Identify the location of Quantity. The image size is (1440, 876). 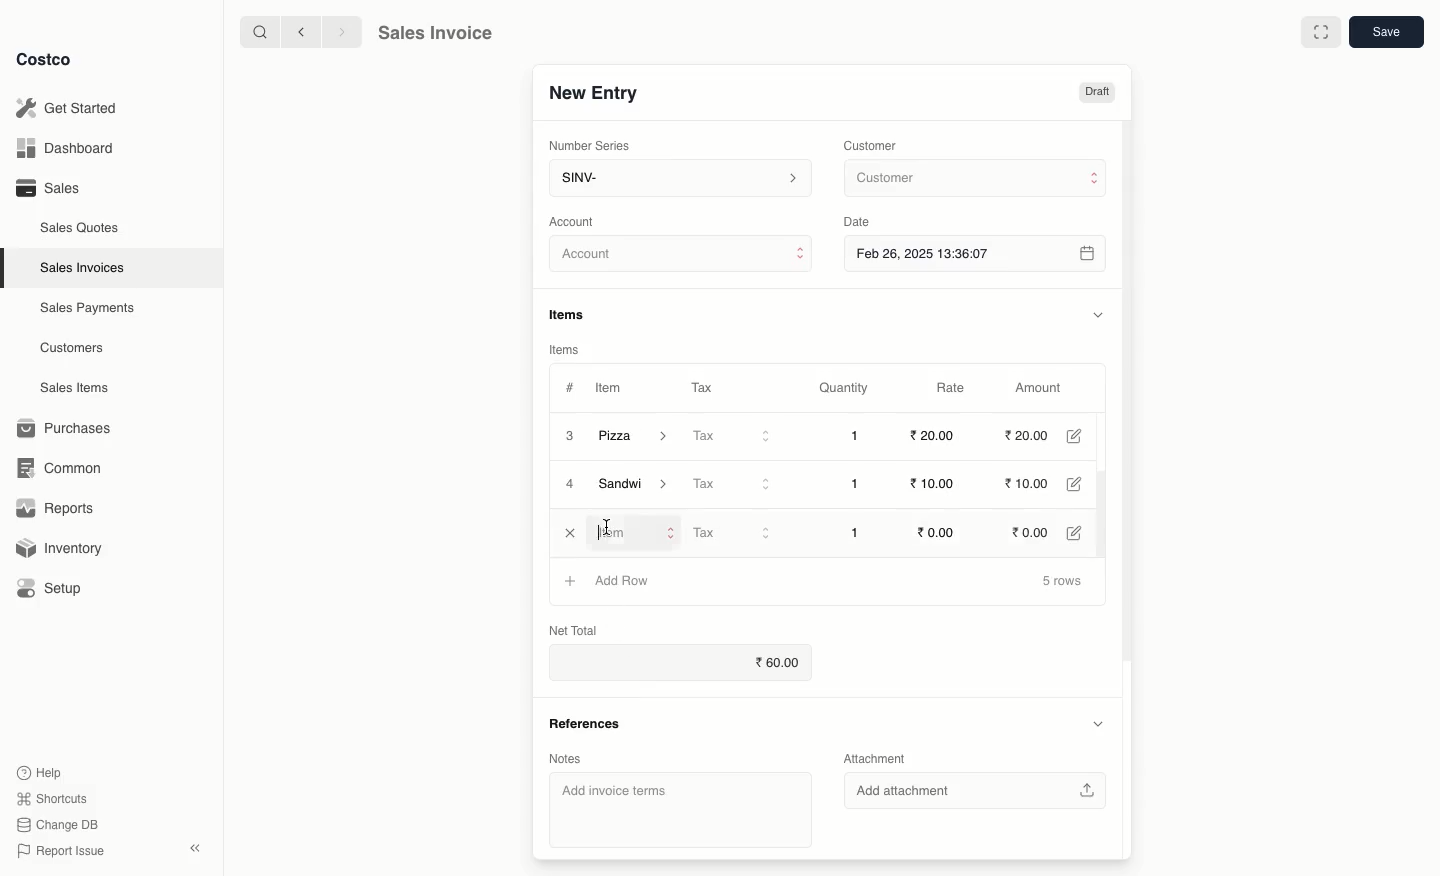
(842, 389).